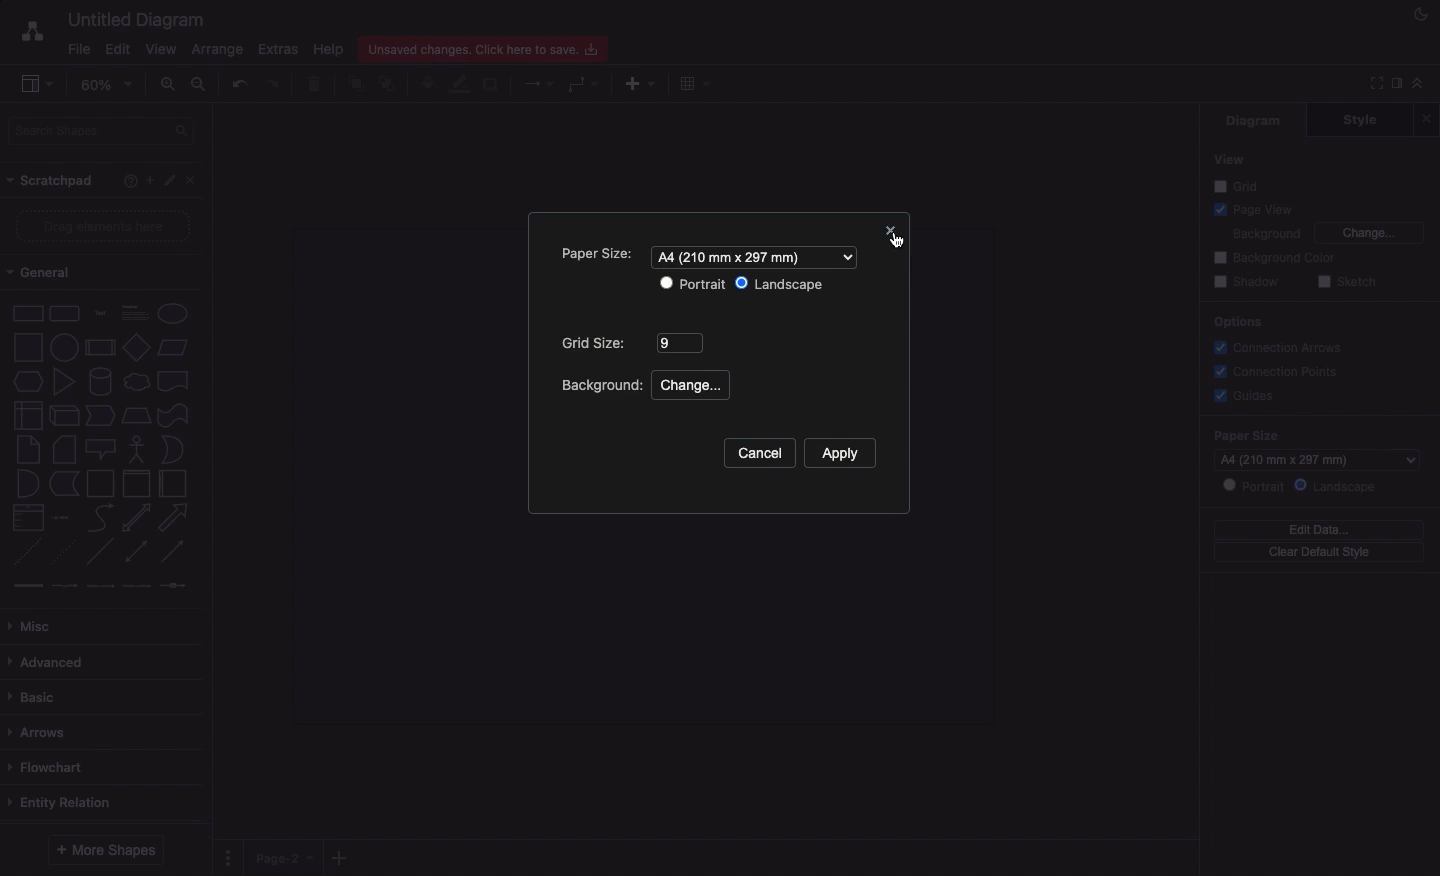  Describe the element at coordinates (697, 83) in the screenshot. I see `Table` at that location.